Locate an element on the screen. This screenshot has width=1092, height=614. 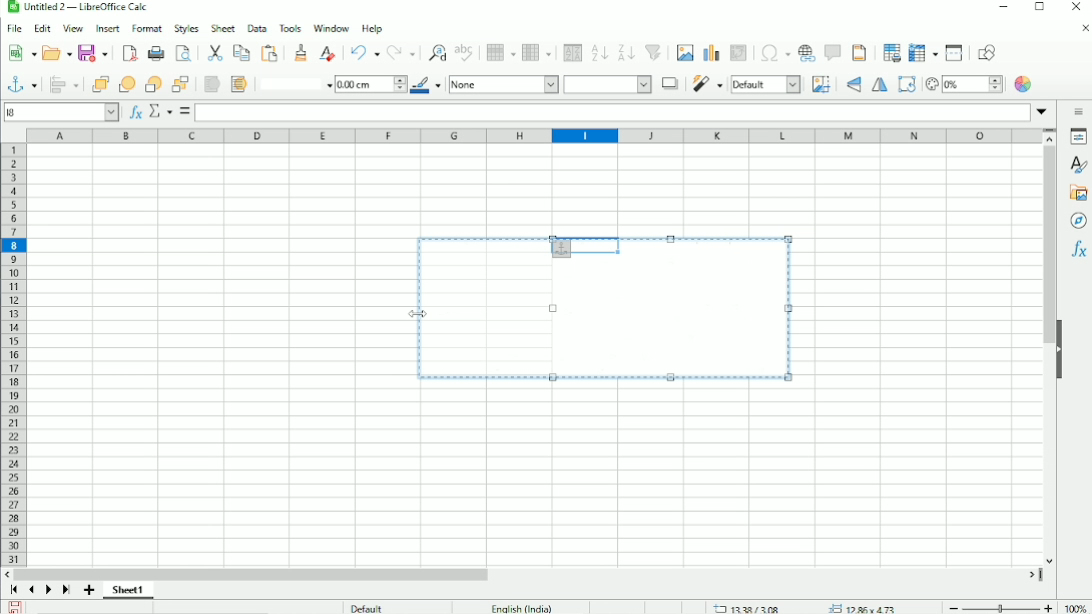
Scroll to previous sheet is located at coordinates (32, 589).